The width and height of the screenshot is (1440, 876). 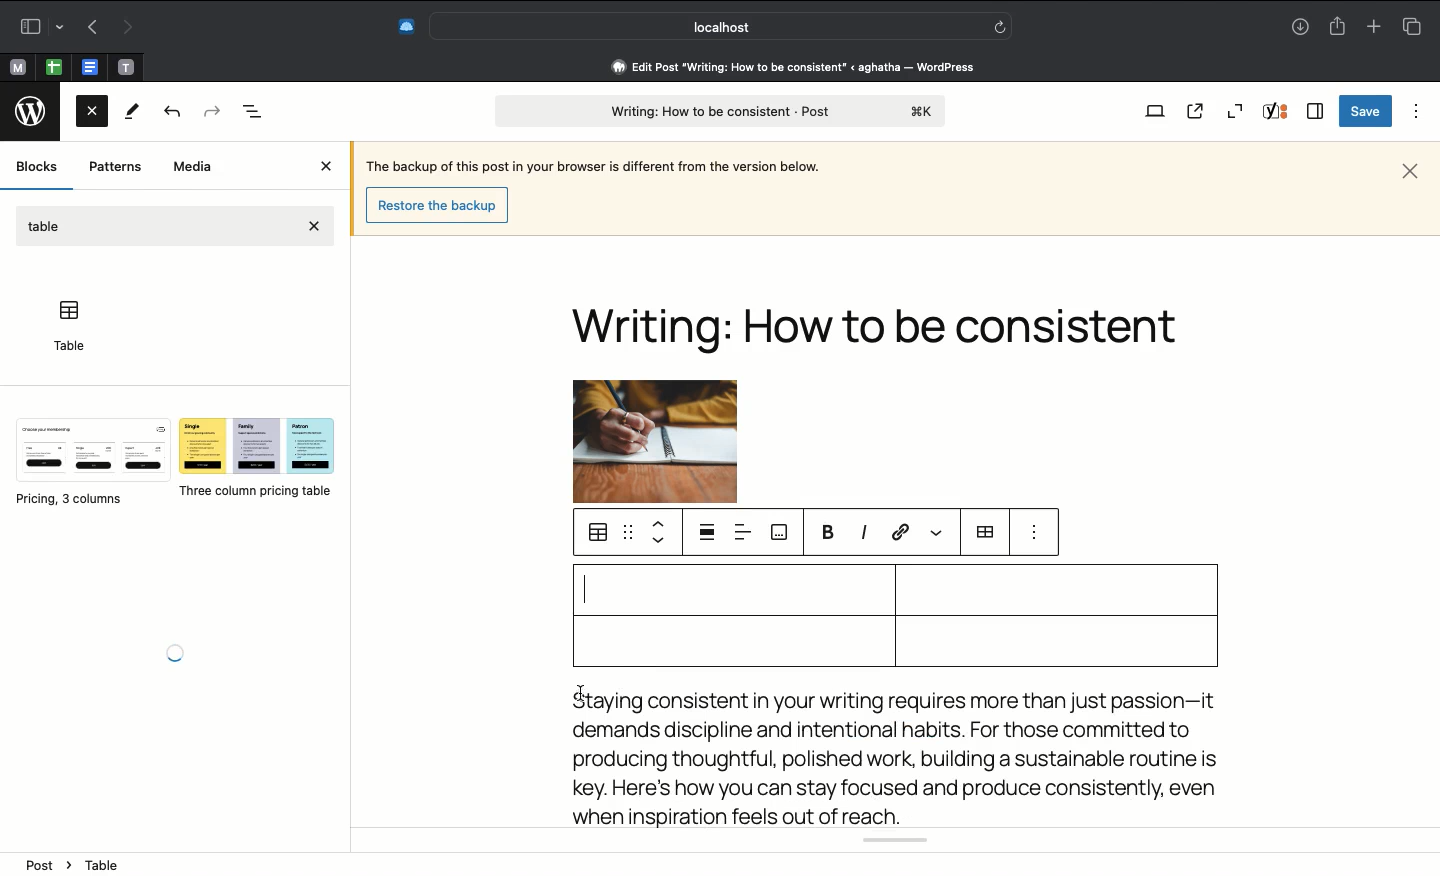 What do you see at coordinates (985, 531) in the screenshot?
I see `Settings` at bounding box center [985, 531].